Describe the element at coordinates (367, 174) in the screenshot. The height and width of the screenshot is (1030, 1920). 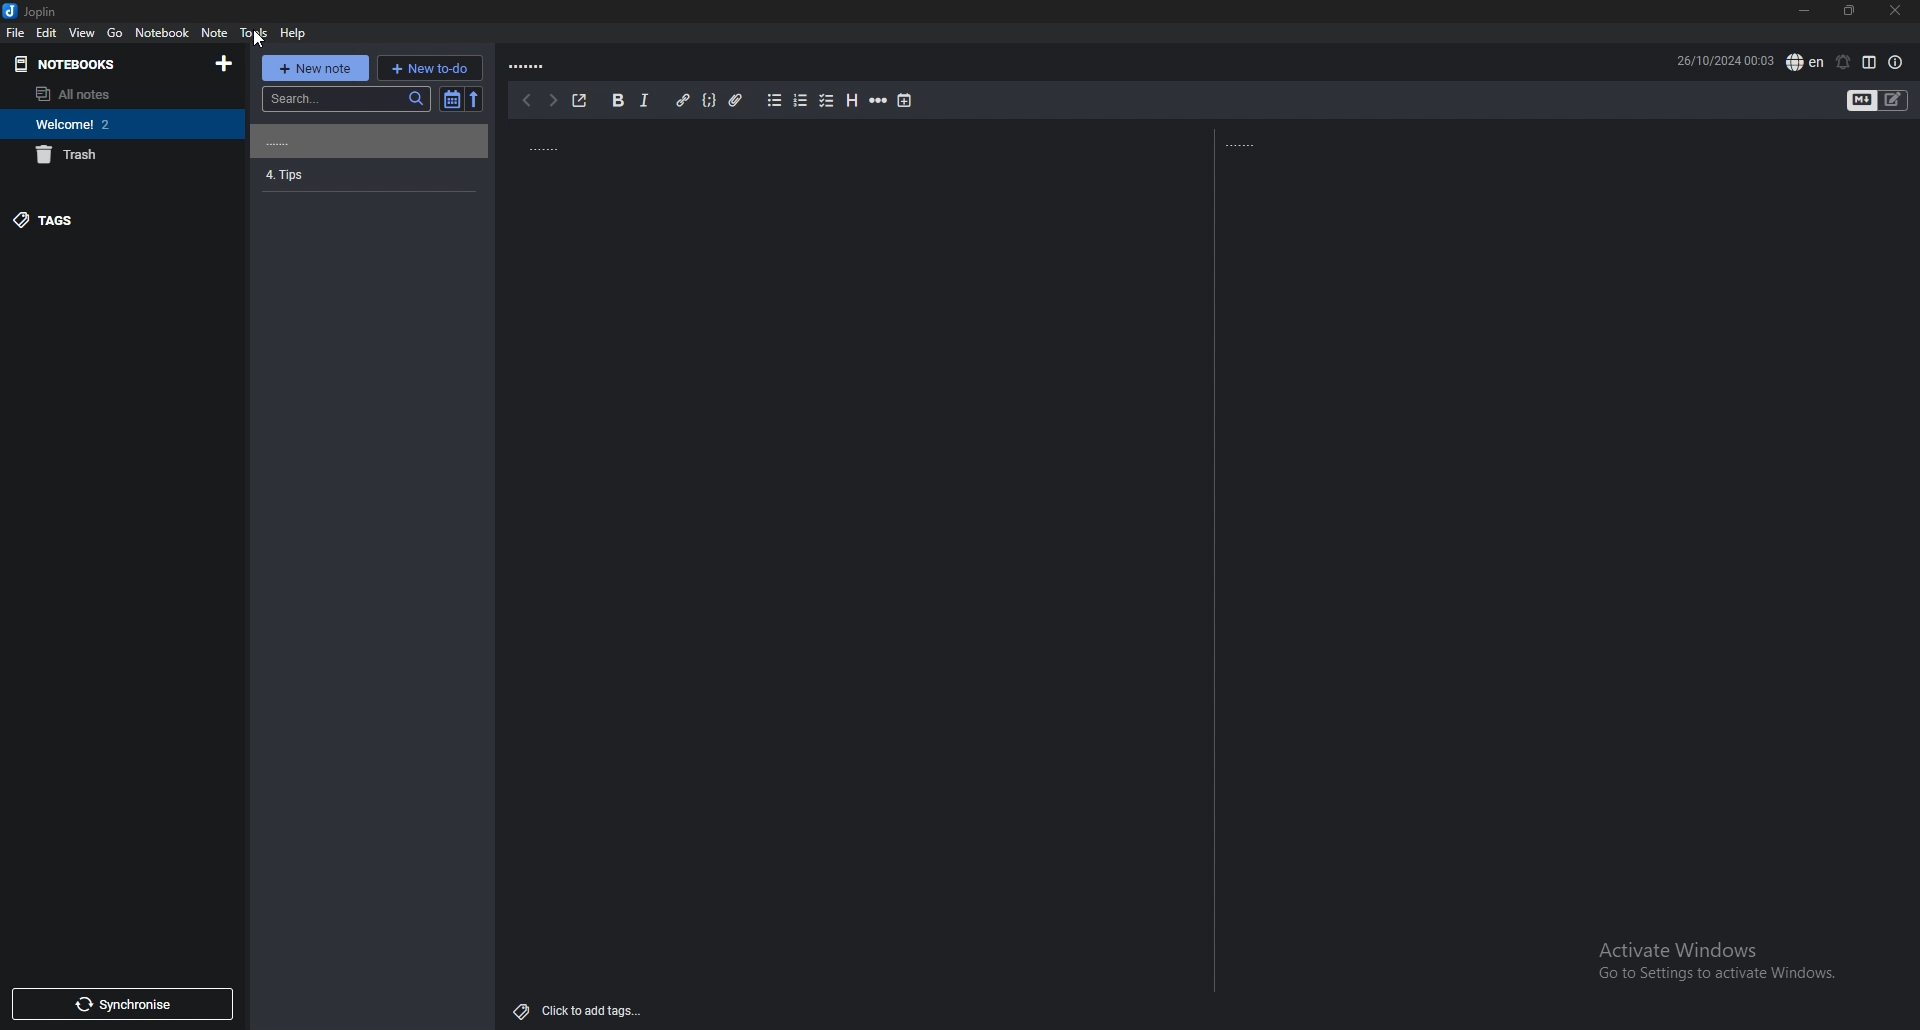
I see `note name` at that location.